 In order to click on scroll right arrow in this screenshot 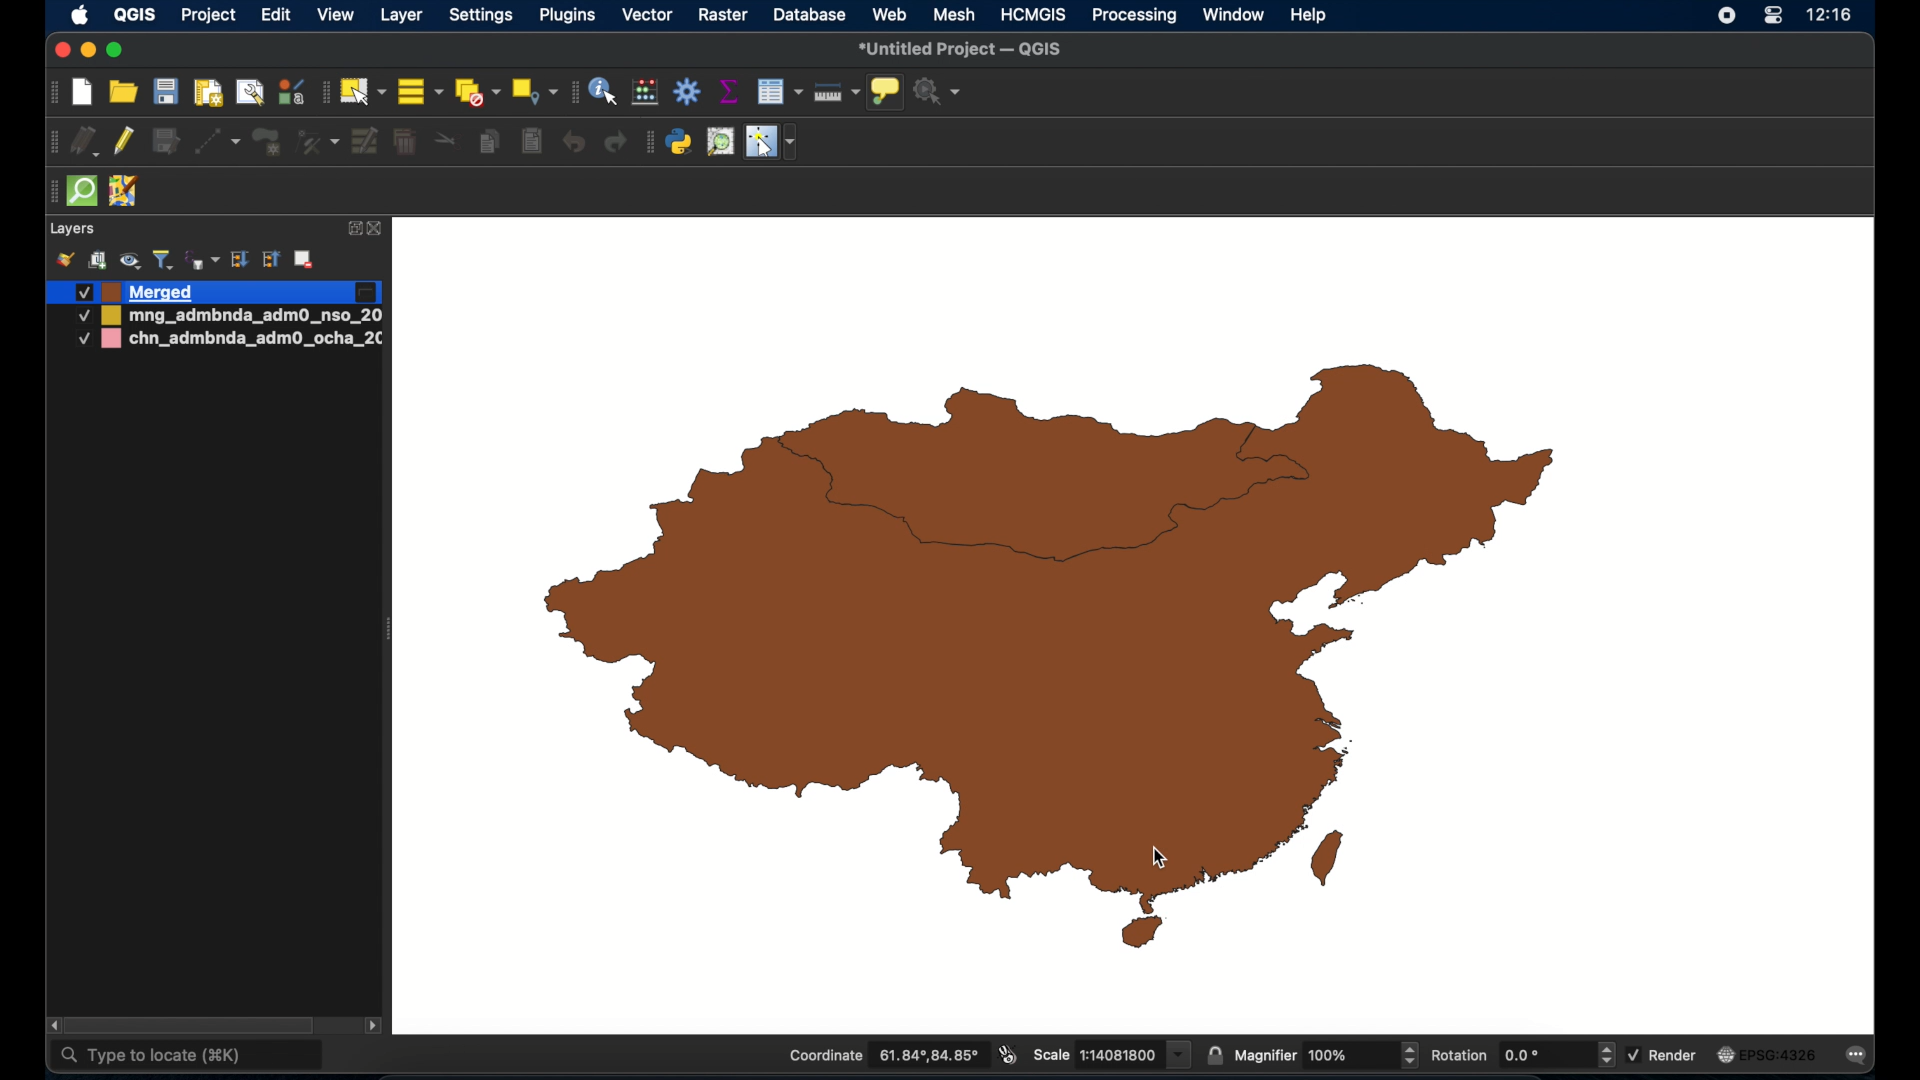, I will do `click(374, 1029)`.